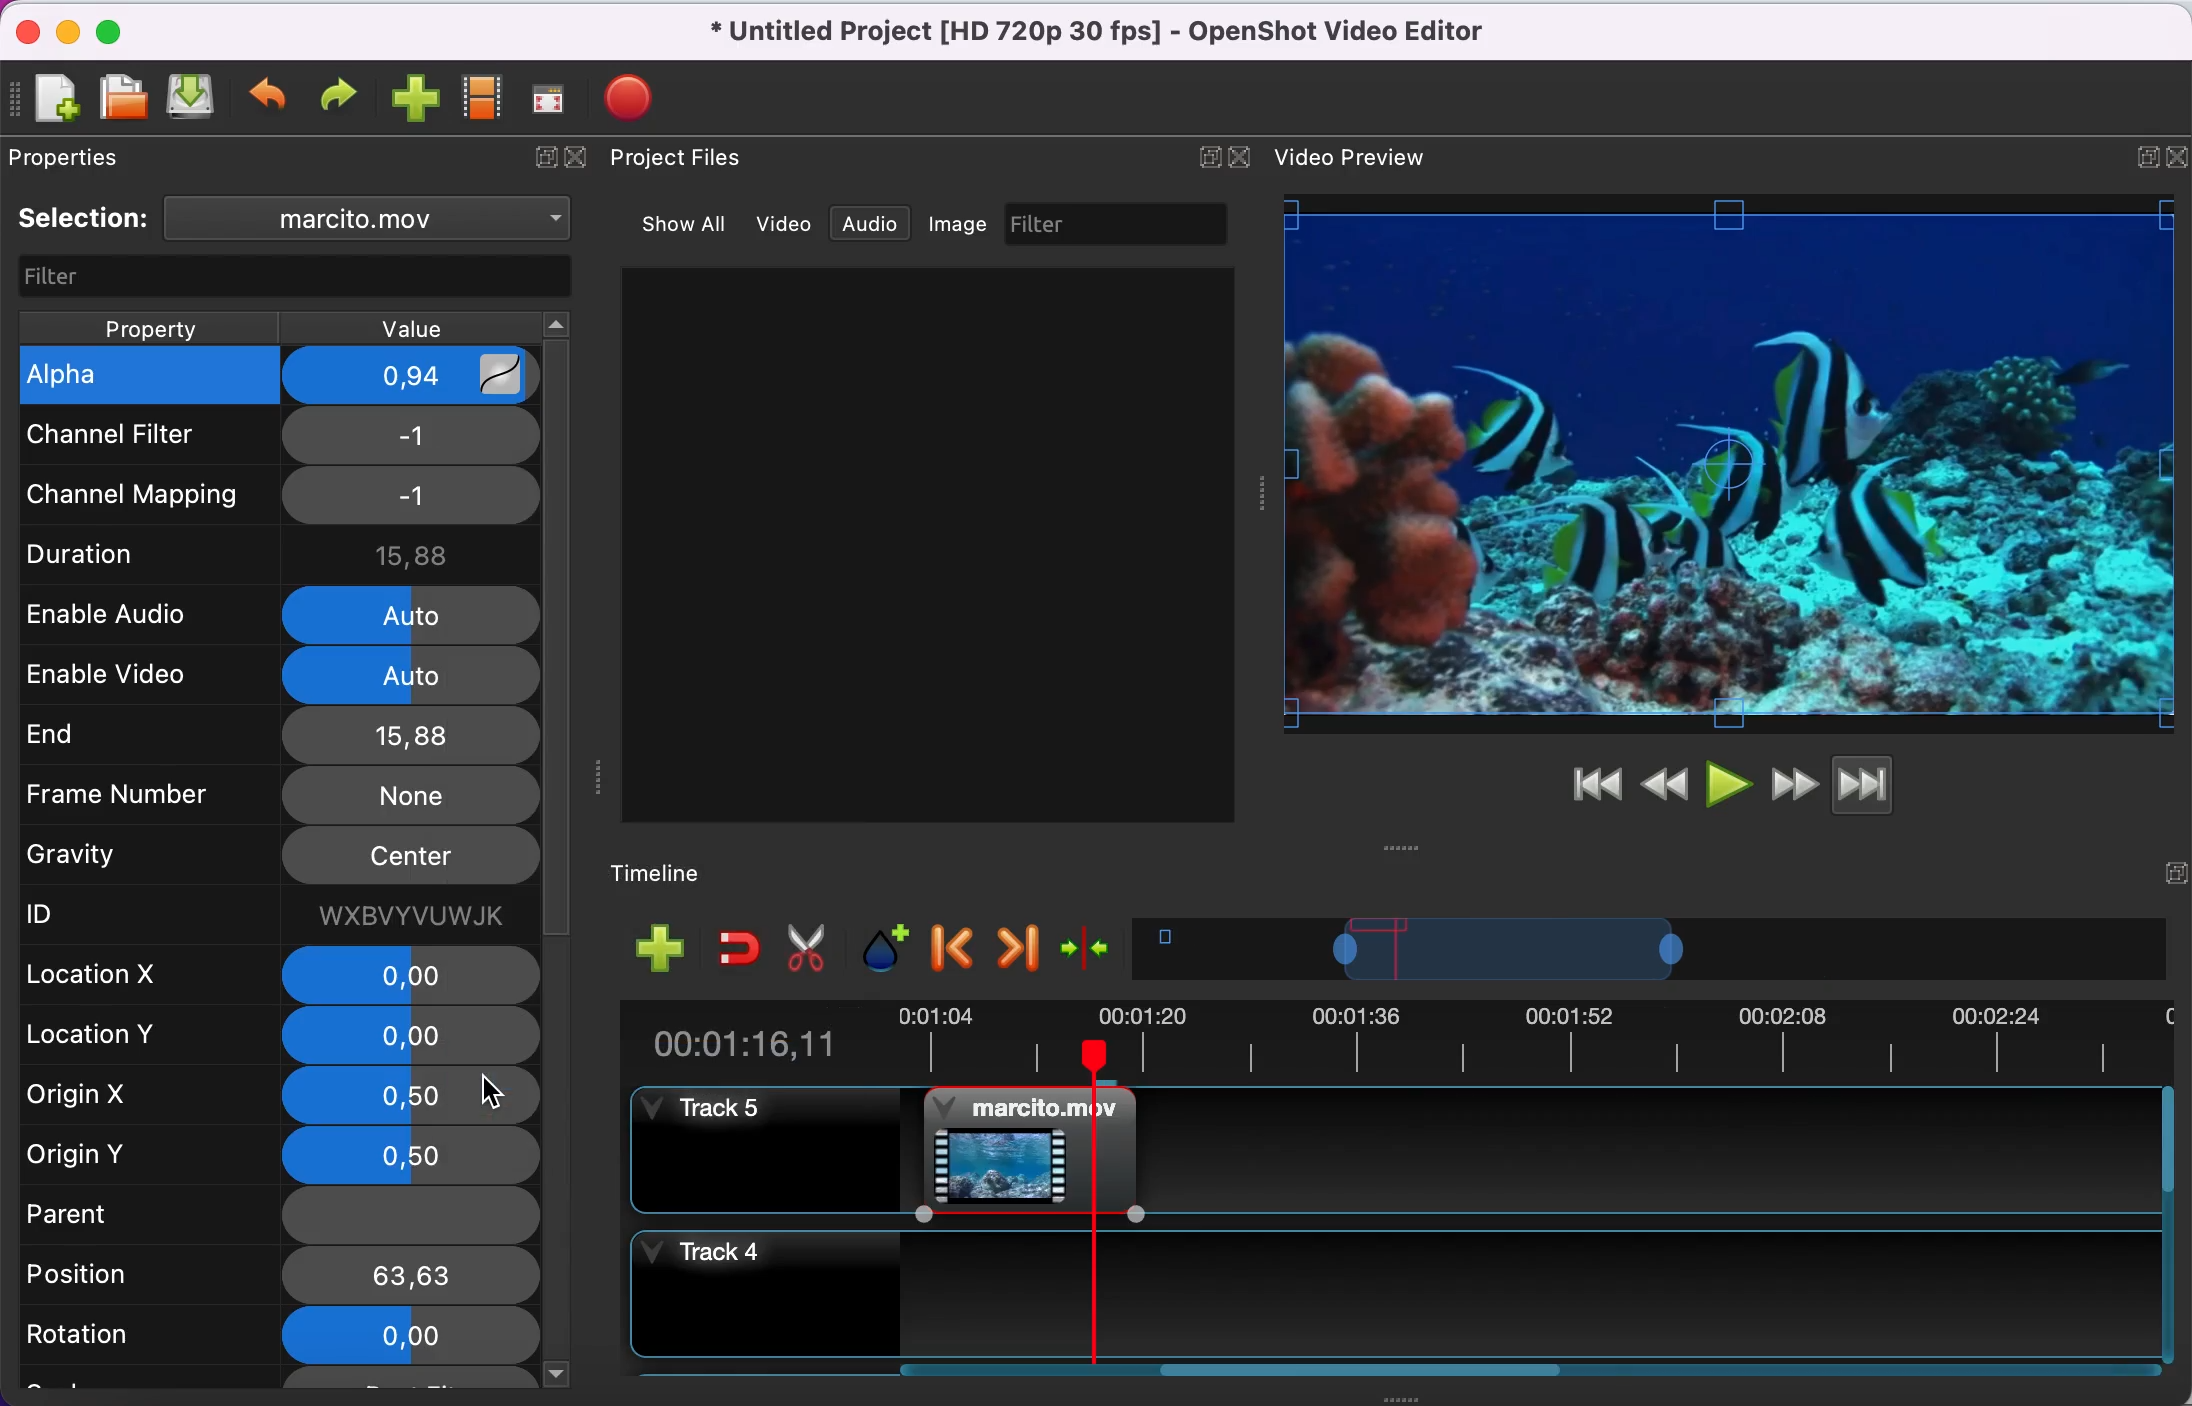  Describe the element at coordinates (116, 1096) in the screenshot. I see `Origin X` at that location.